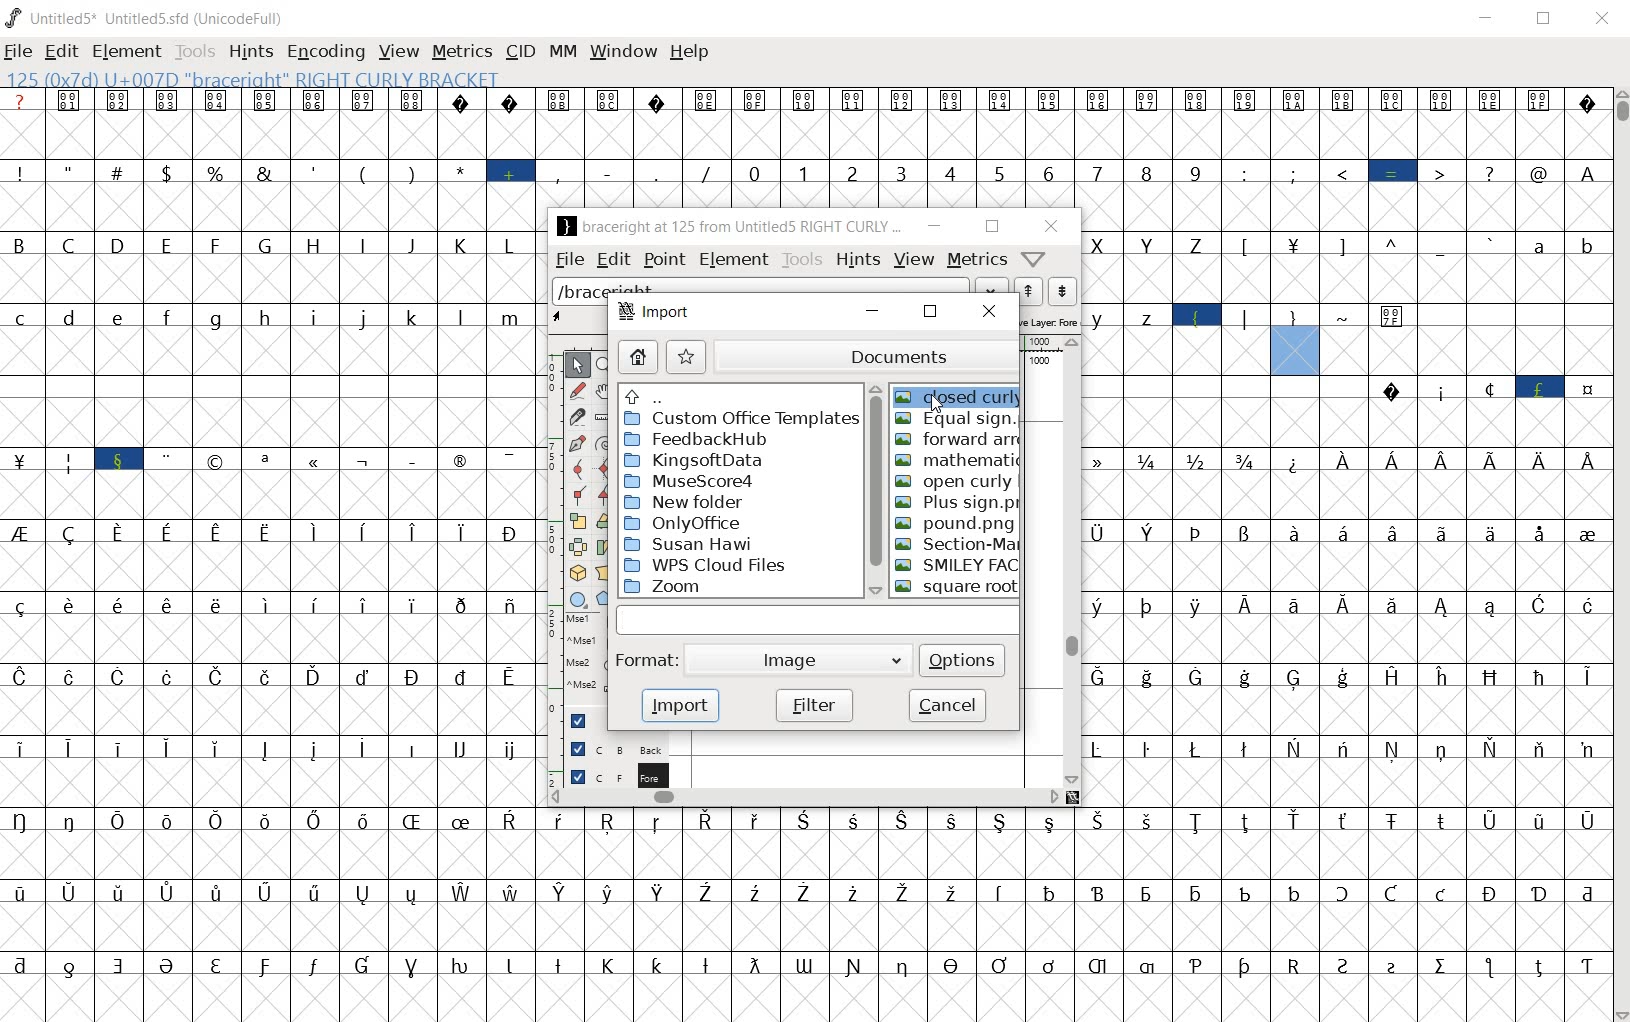 The width and height of the screenshot is (1630, 1022). Describe the element at coordinates (1035, 260) in the screenshot. I see `Help/Window` at that location.